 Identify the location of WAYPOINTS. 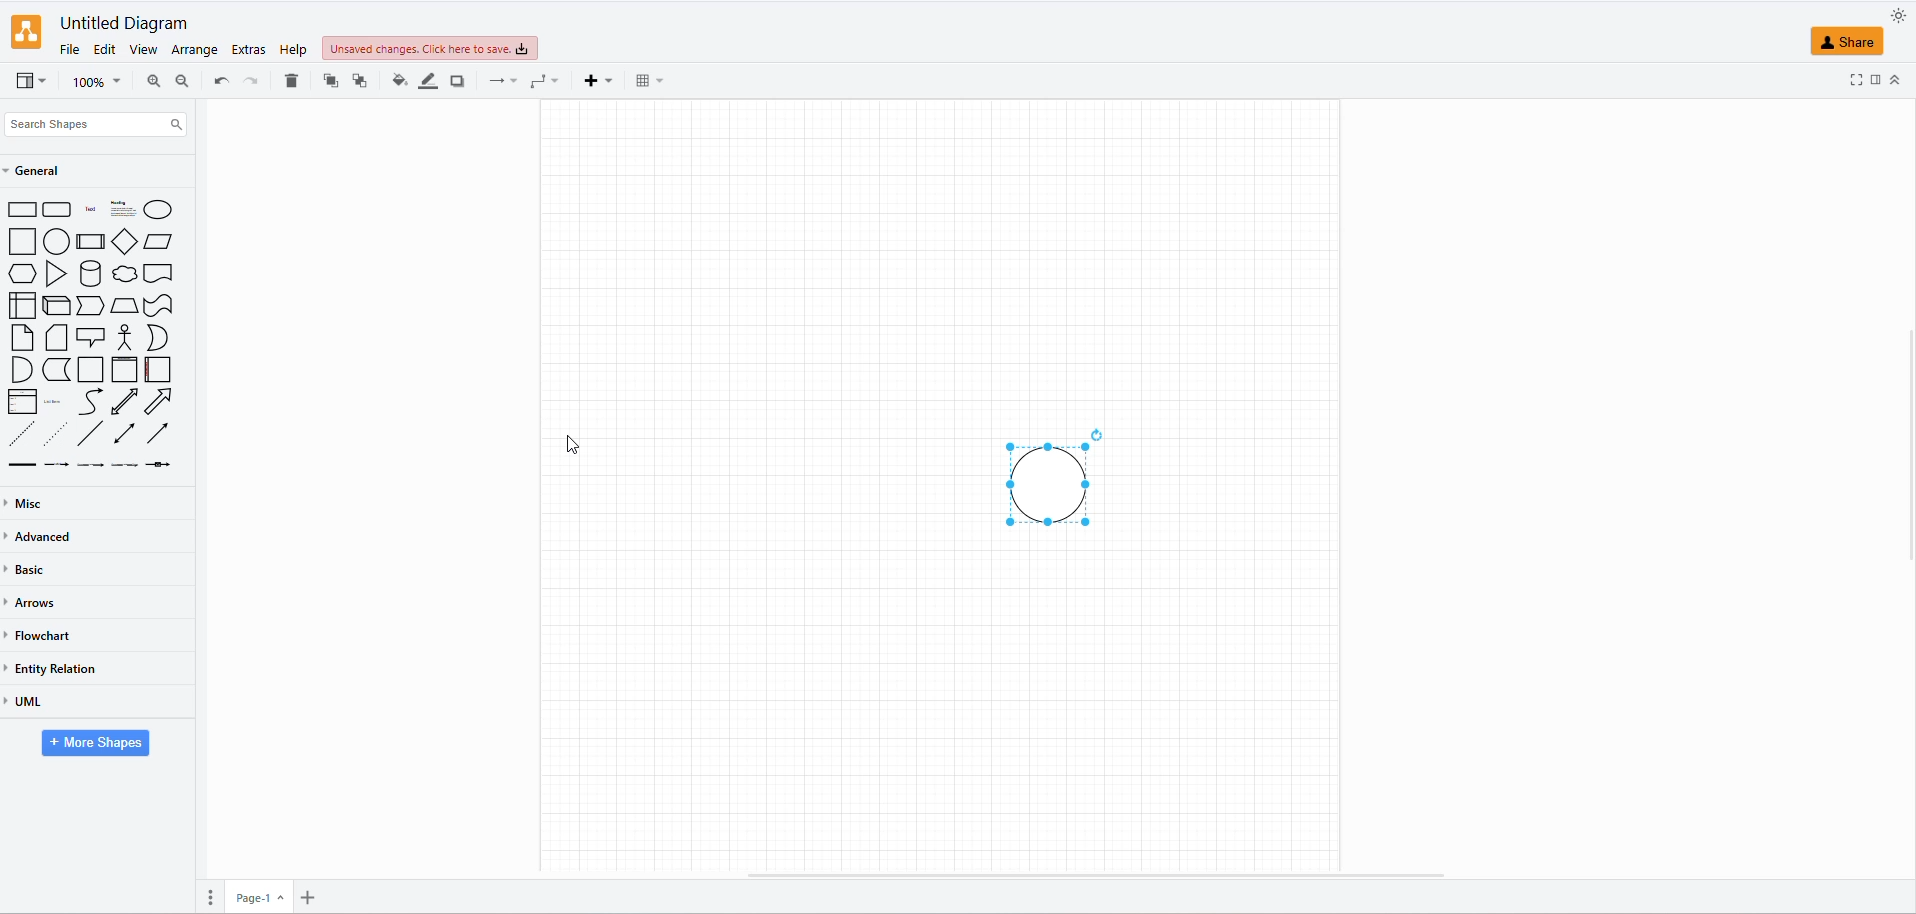
(540, 85).